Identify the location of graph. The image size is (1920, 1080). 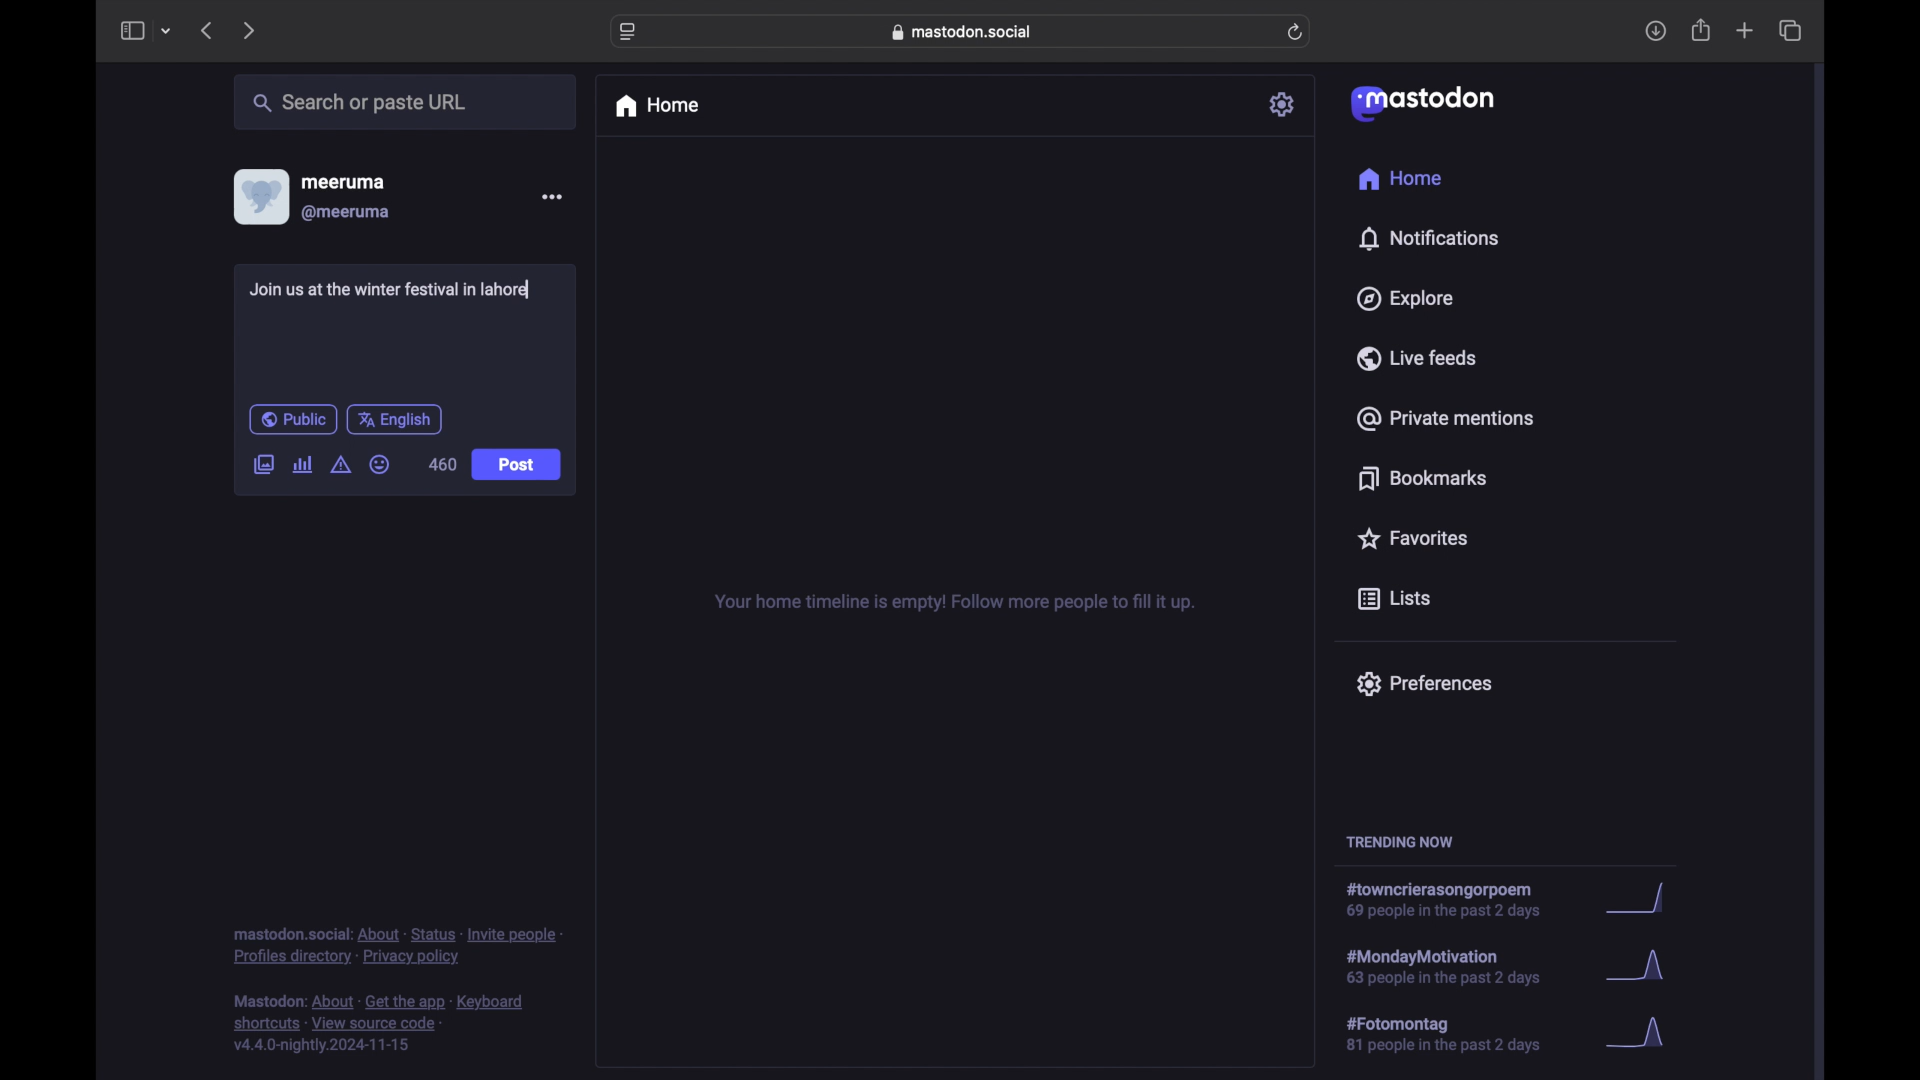
(1641, 900).